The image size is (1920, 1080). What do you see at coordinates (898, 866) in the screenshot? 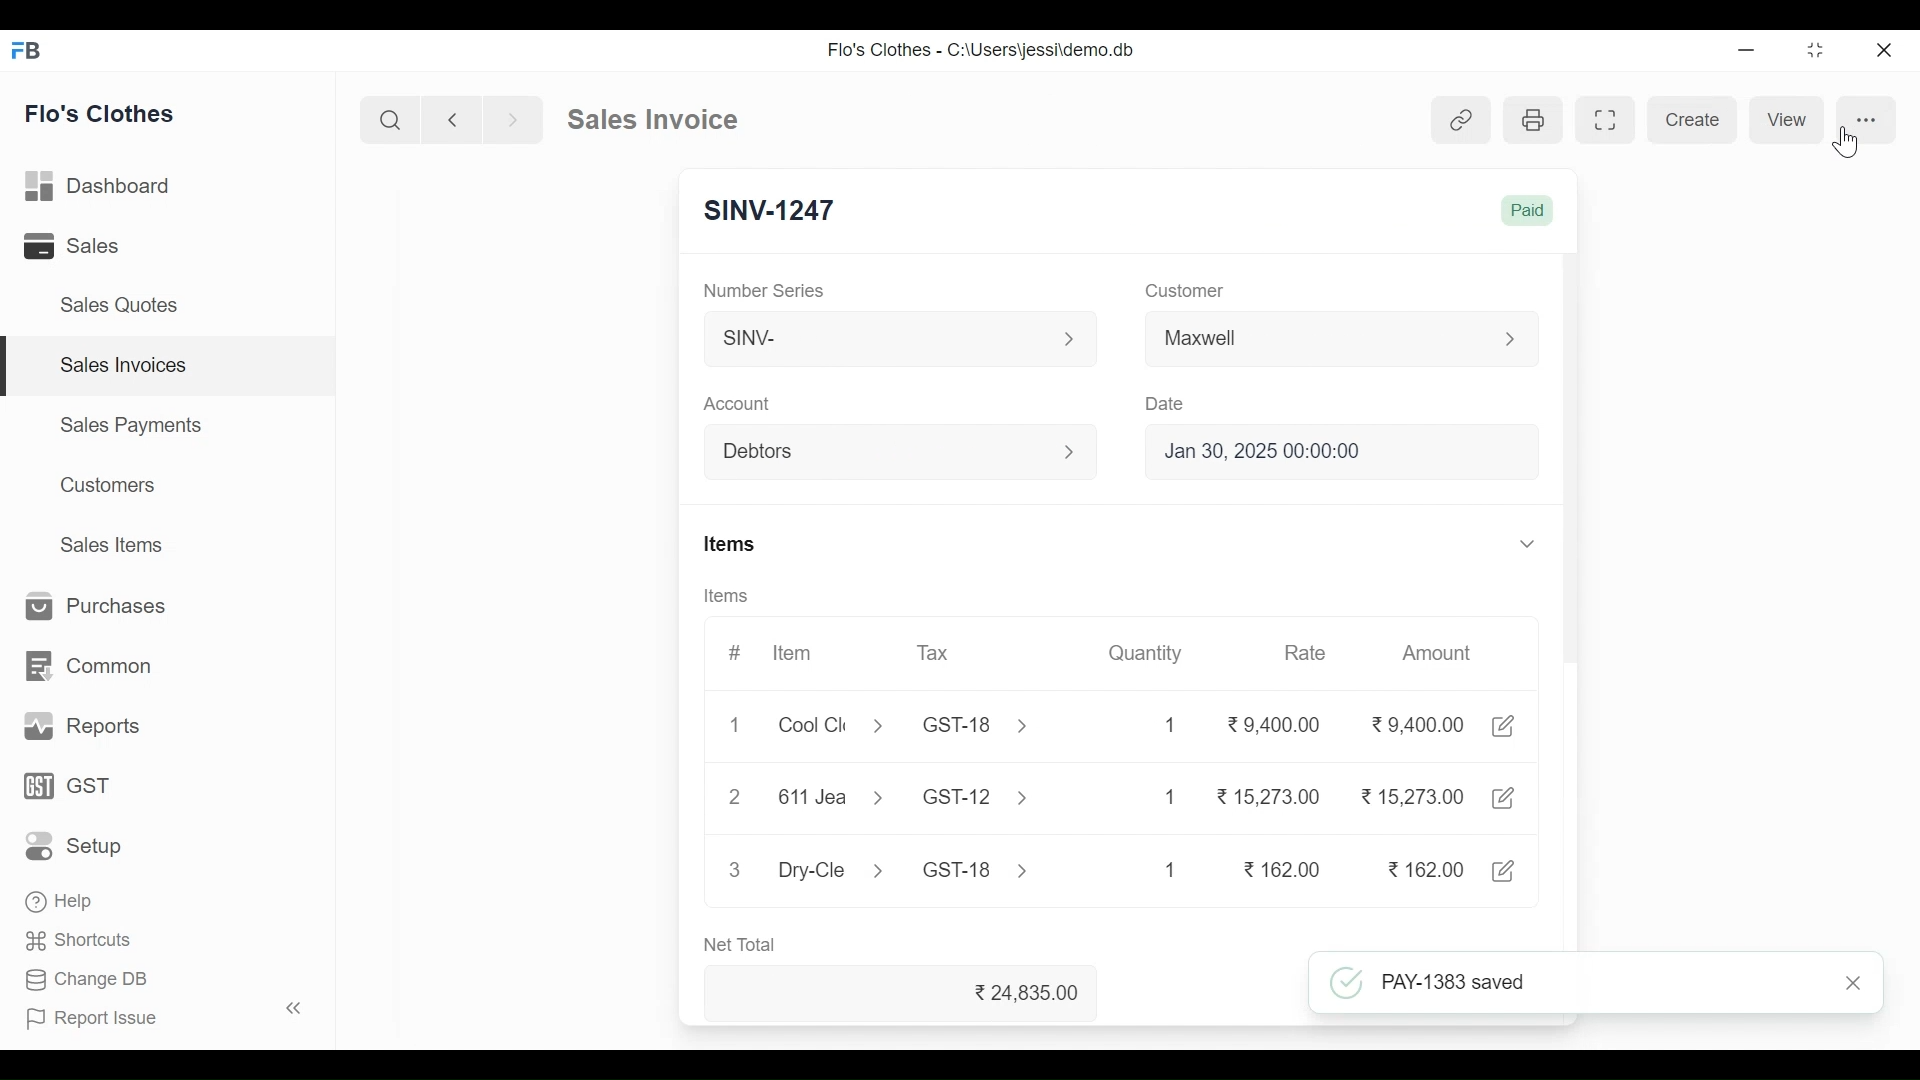
I see `Dry-Cle > GST-18 >` at bounding box center [898, 866].